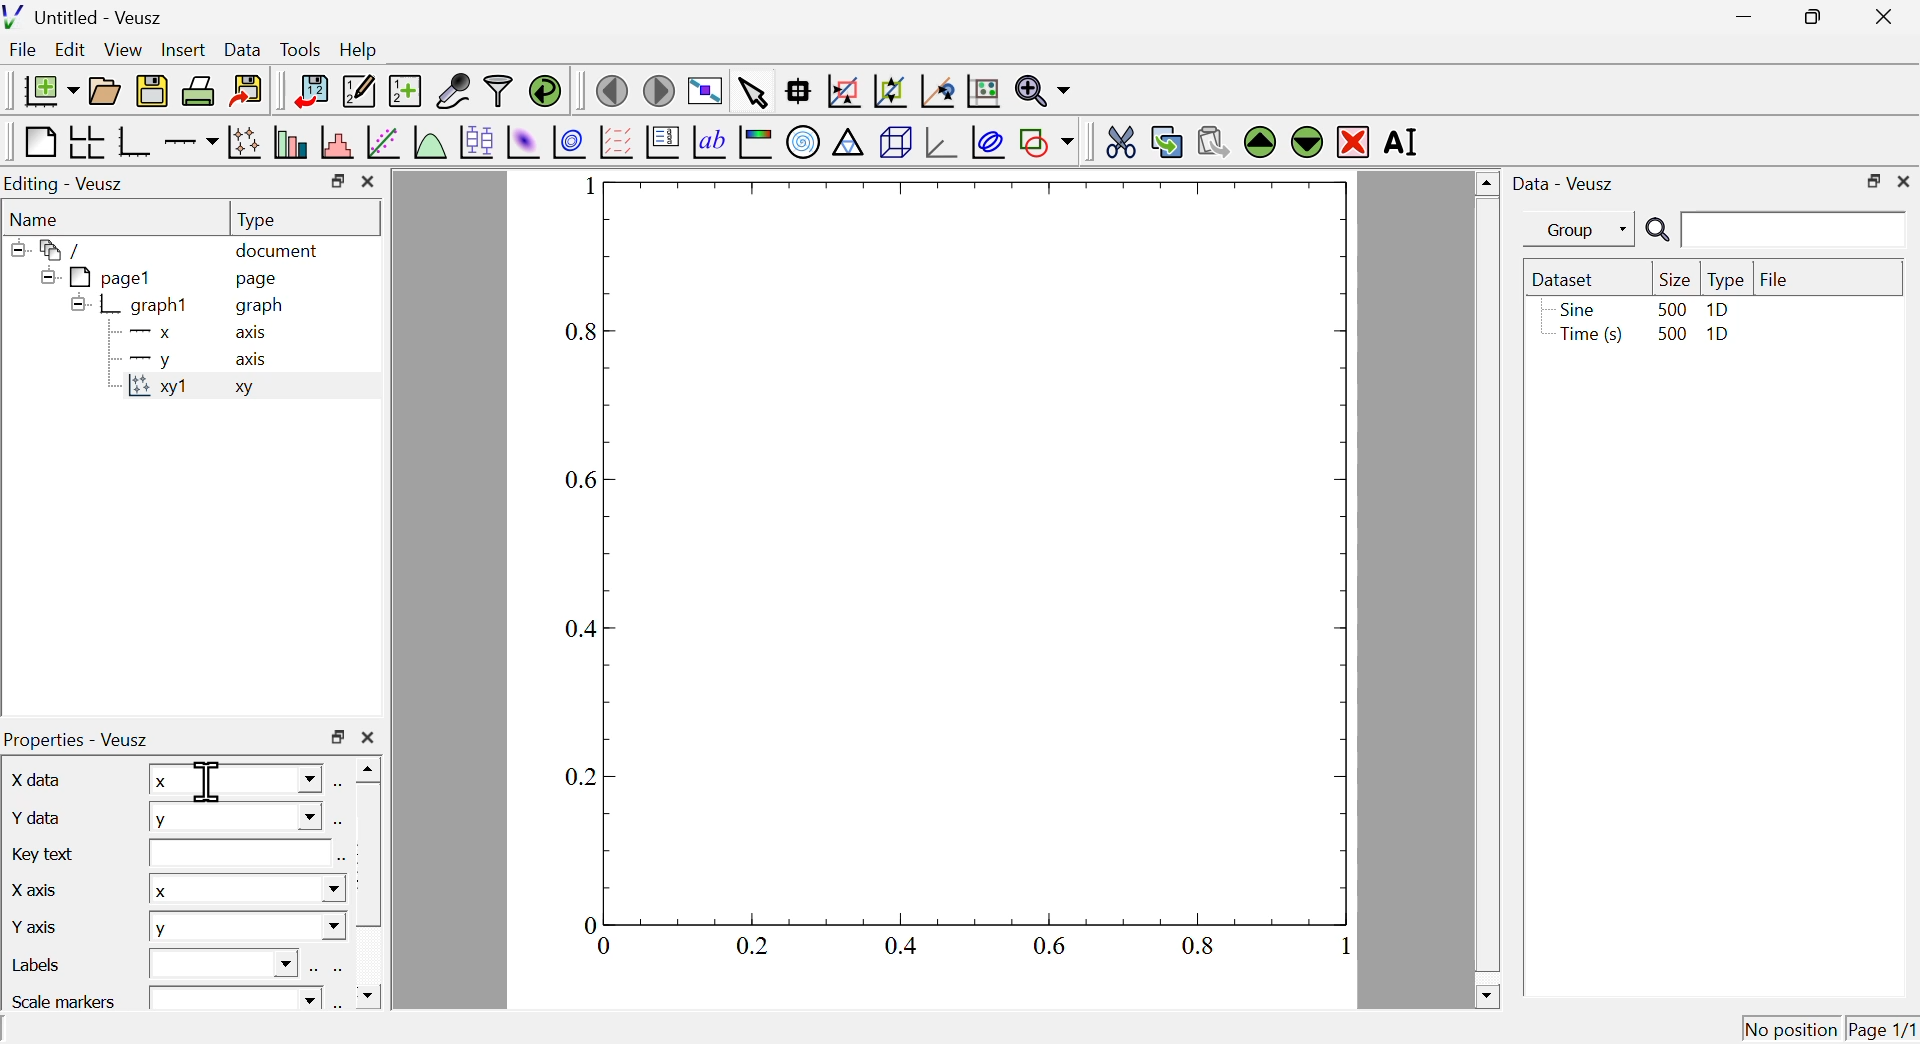 The image size is (1920, 1044). What do you see at coordinates (1771, 231) in the screenshot?
I see `search` at bounding box center [1771, 231].